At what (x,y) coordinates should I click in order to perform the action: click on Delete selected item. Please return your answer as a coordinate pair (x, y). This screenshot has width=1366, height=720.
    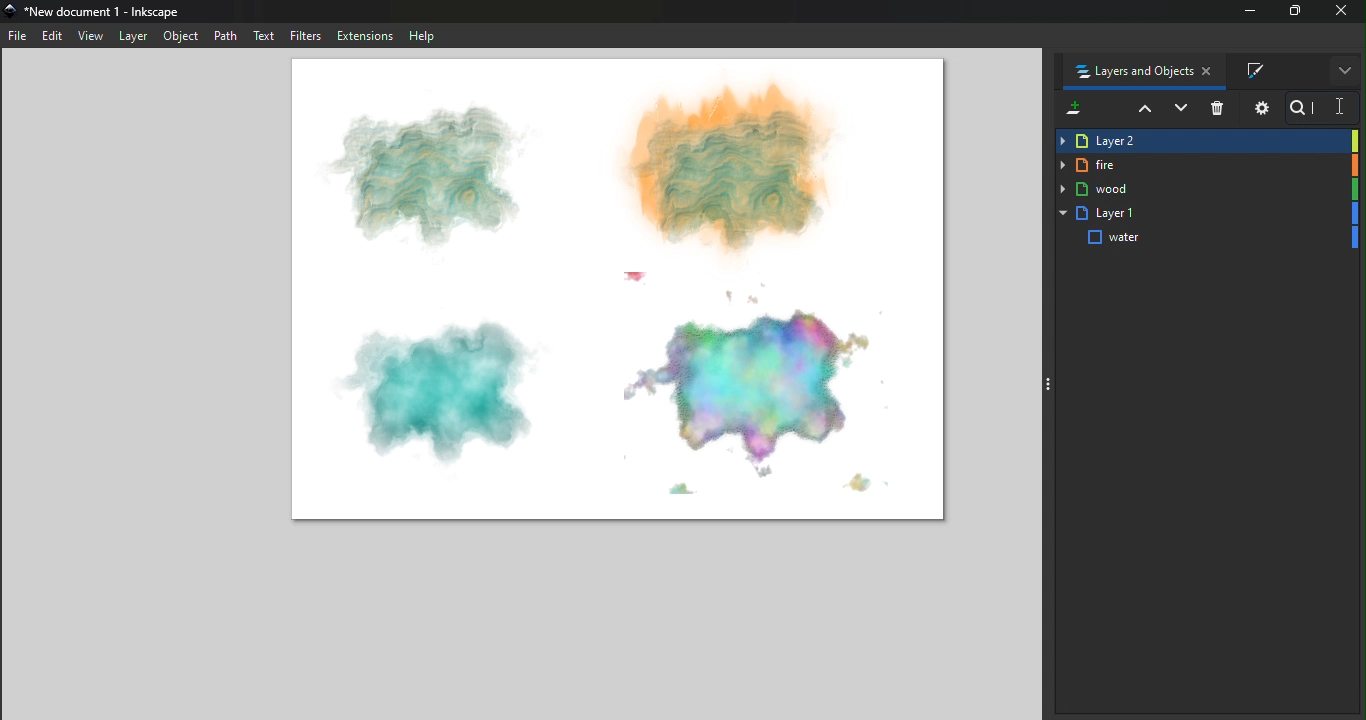
    Looking at the image, I should click on (1219, 110).